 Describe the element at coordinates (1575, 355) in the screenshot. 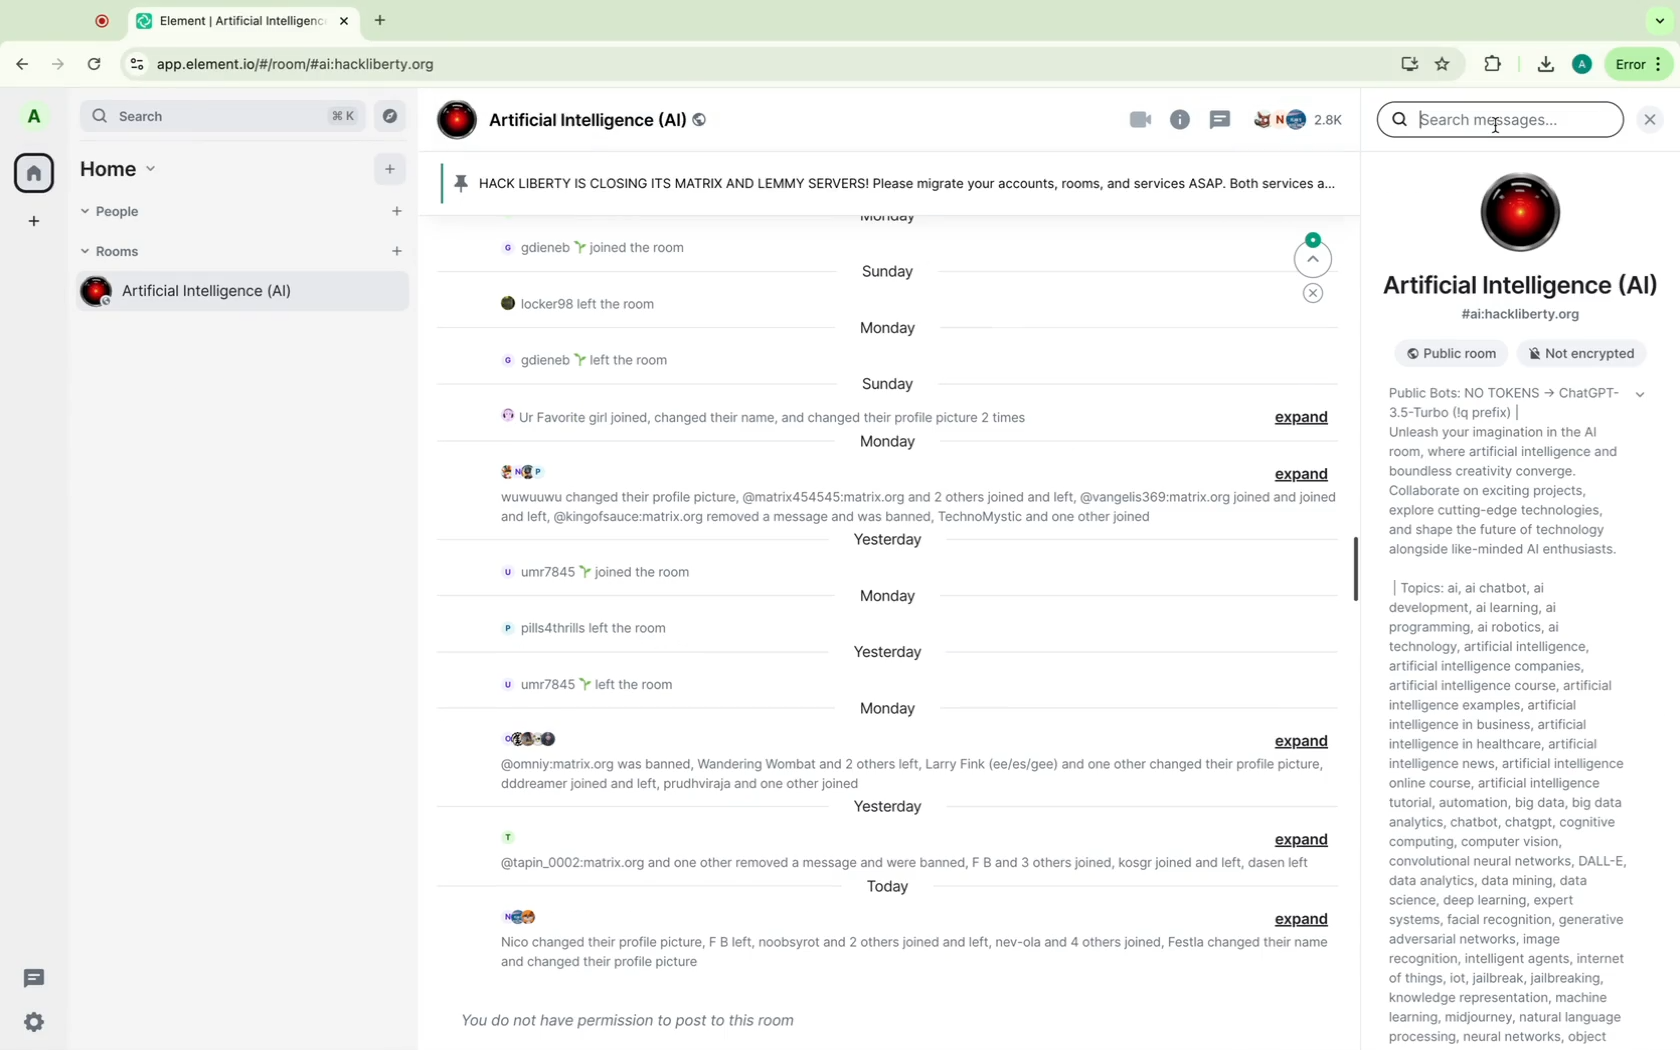

I see `not encrypted` at that location.